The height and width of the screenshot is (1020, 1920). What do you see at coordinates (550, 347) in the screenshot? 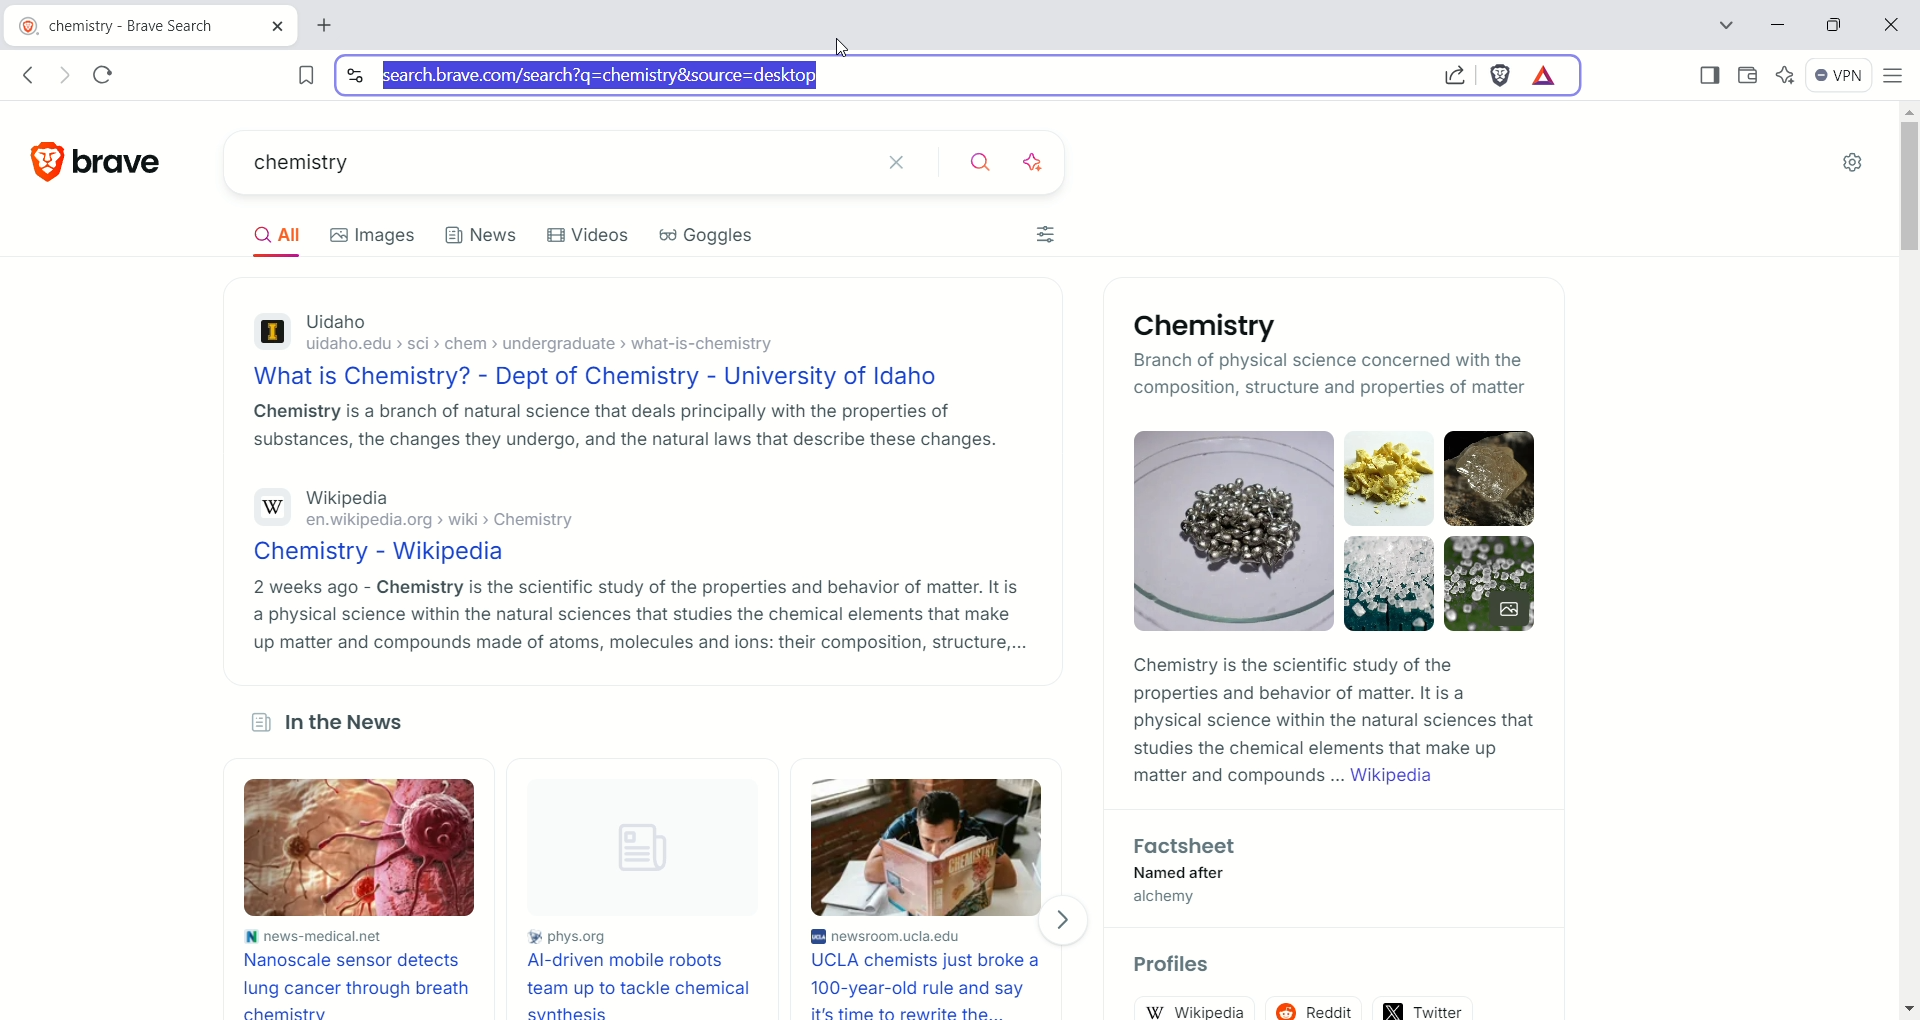
I see `uidaho.edu > sci > chem > undergraduate > what-is-chemistry` at bounding box center [550, 347].